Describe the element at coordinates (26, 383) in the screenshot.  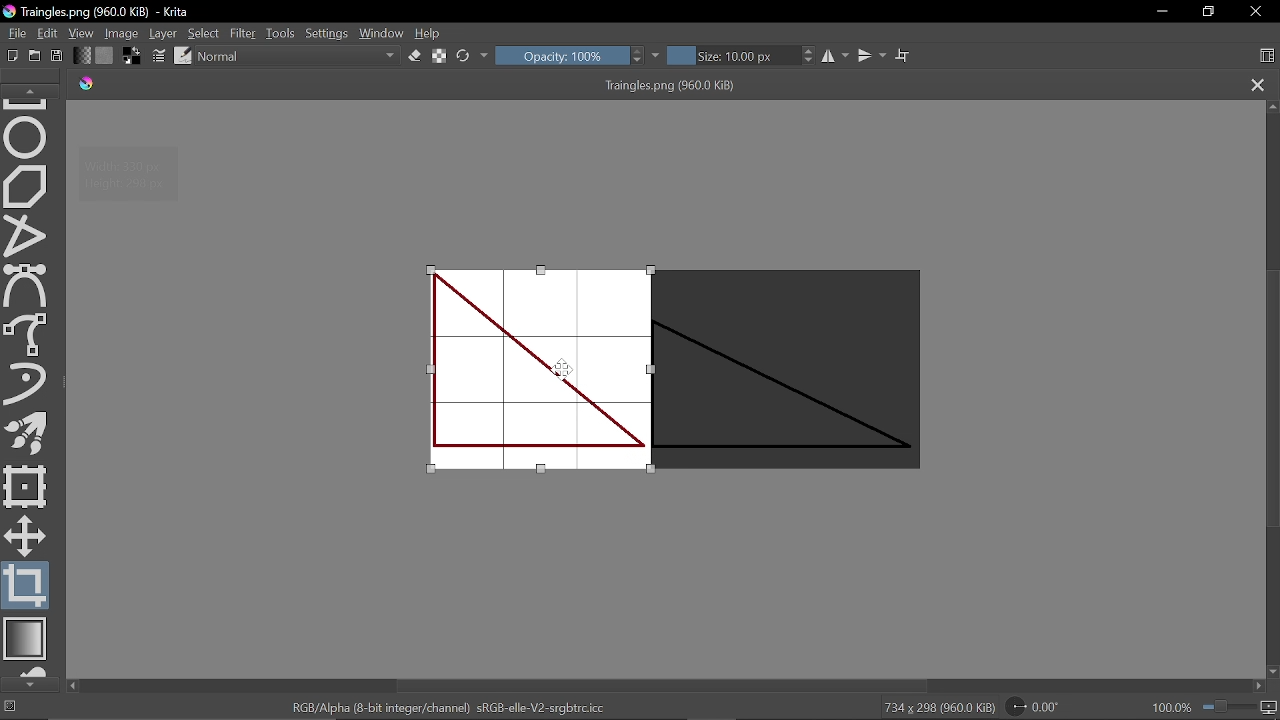
I see `Dynamic brush tool` at that location.